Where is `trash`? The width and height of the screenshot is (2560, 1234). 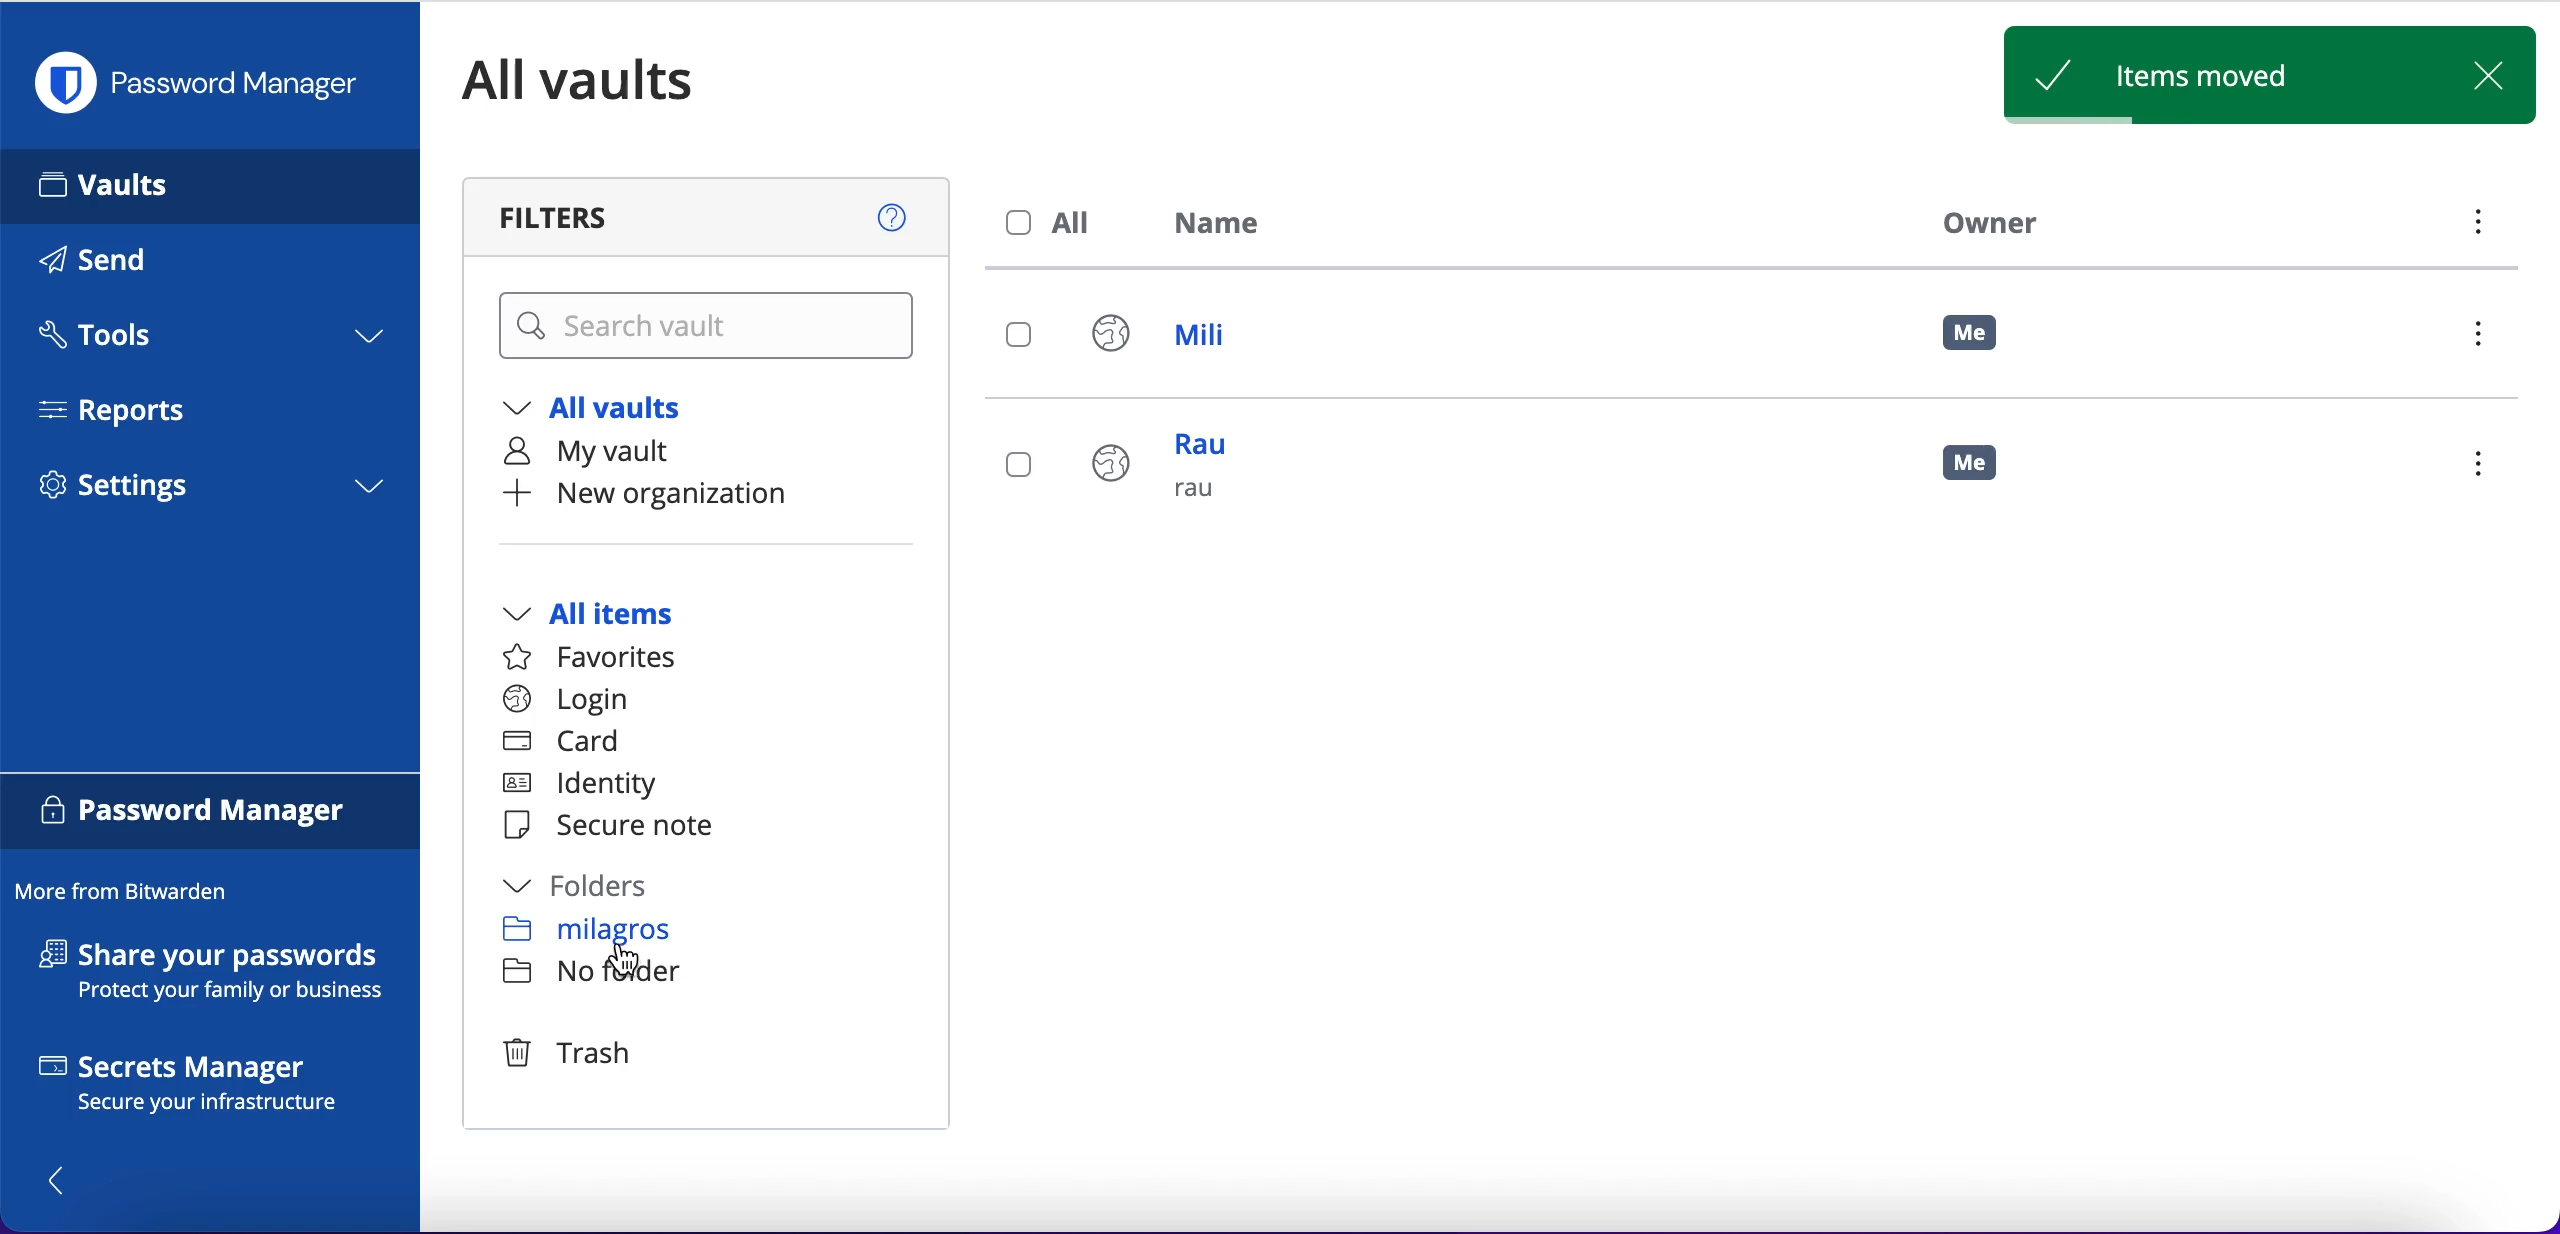
trash is located at coordinates (565, 1052).